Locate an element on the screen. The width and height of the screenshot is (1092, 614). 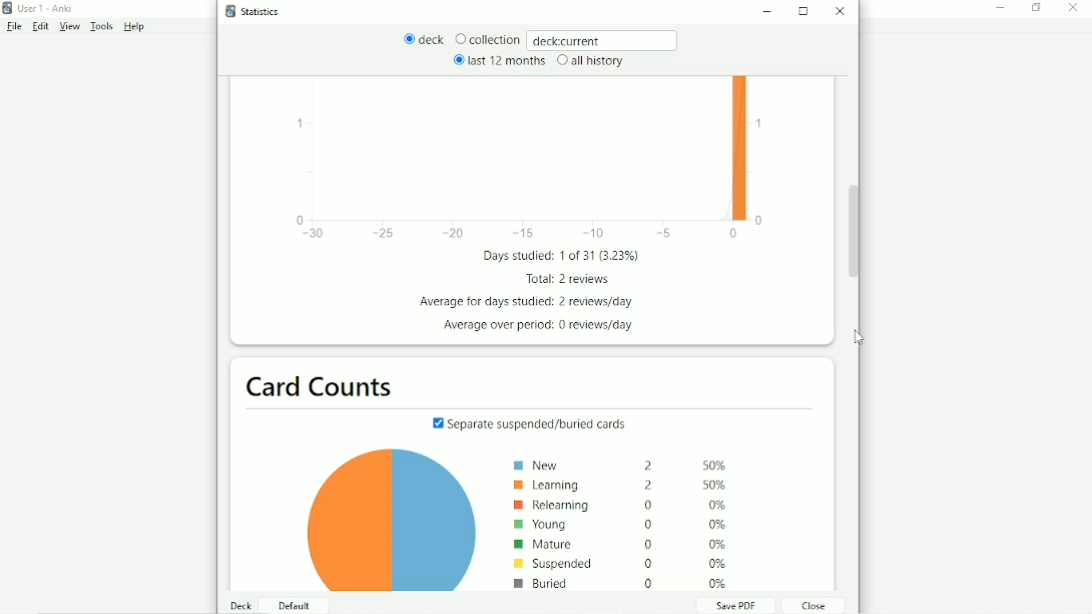
Default is located at coordinates (292, 605).